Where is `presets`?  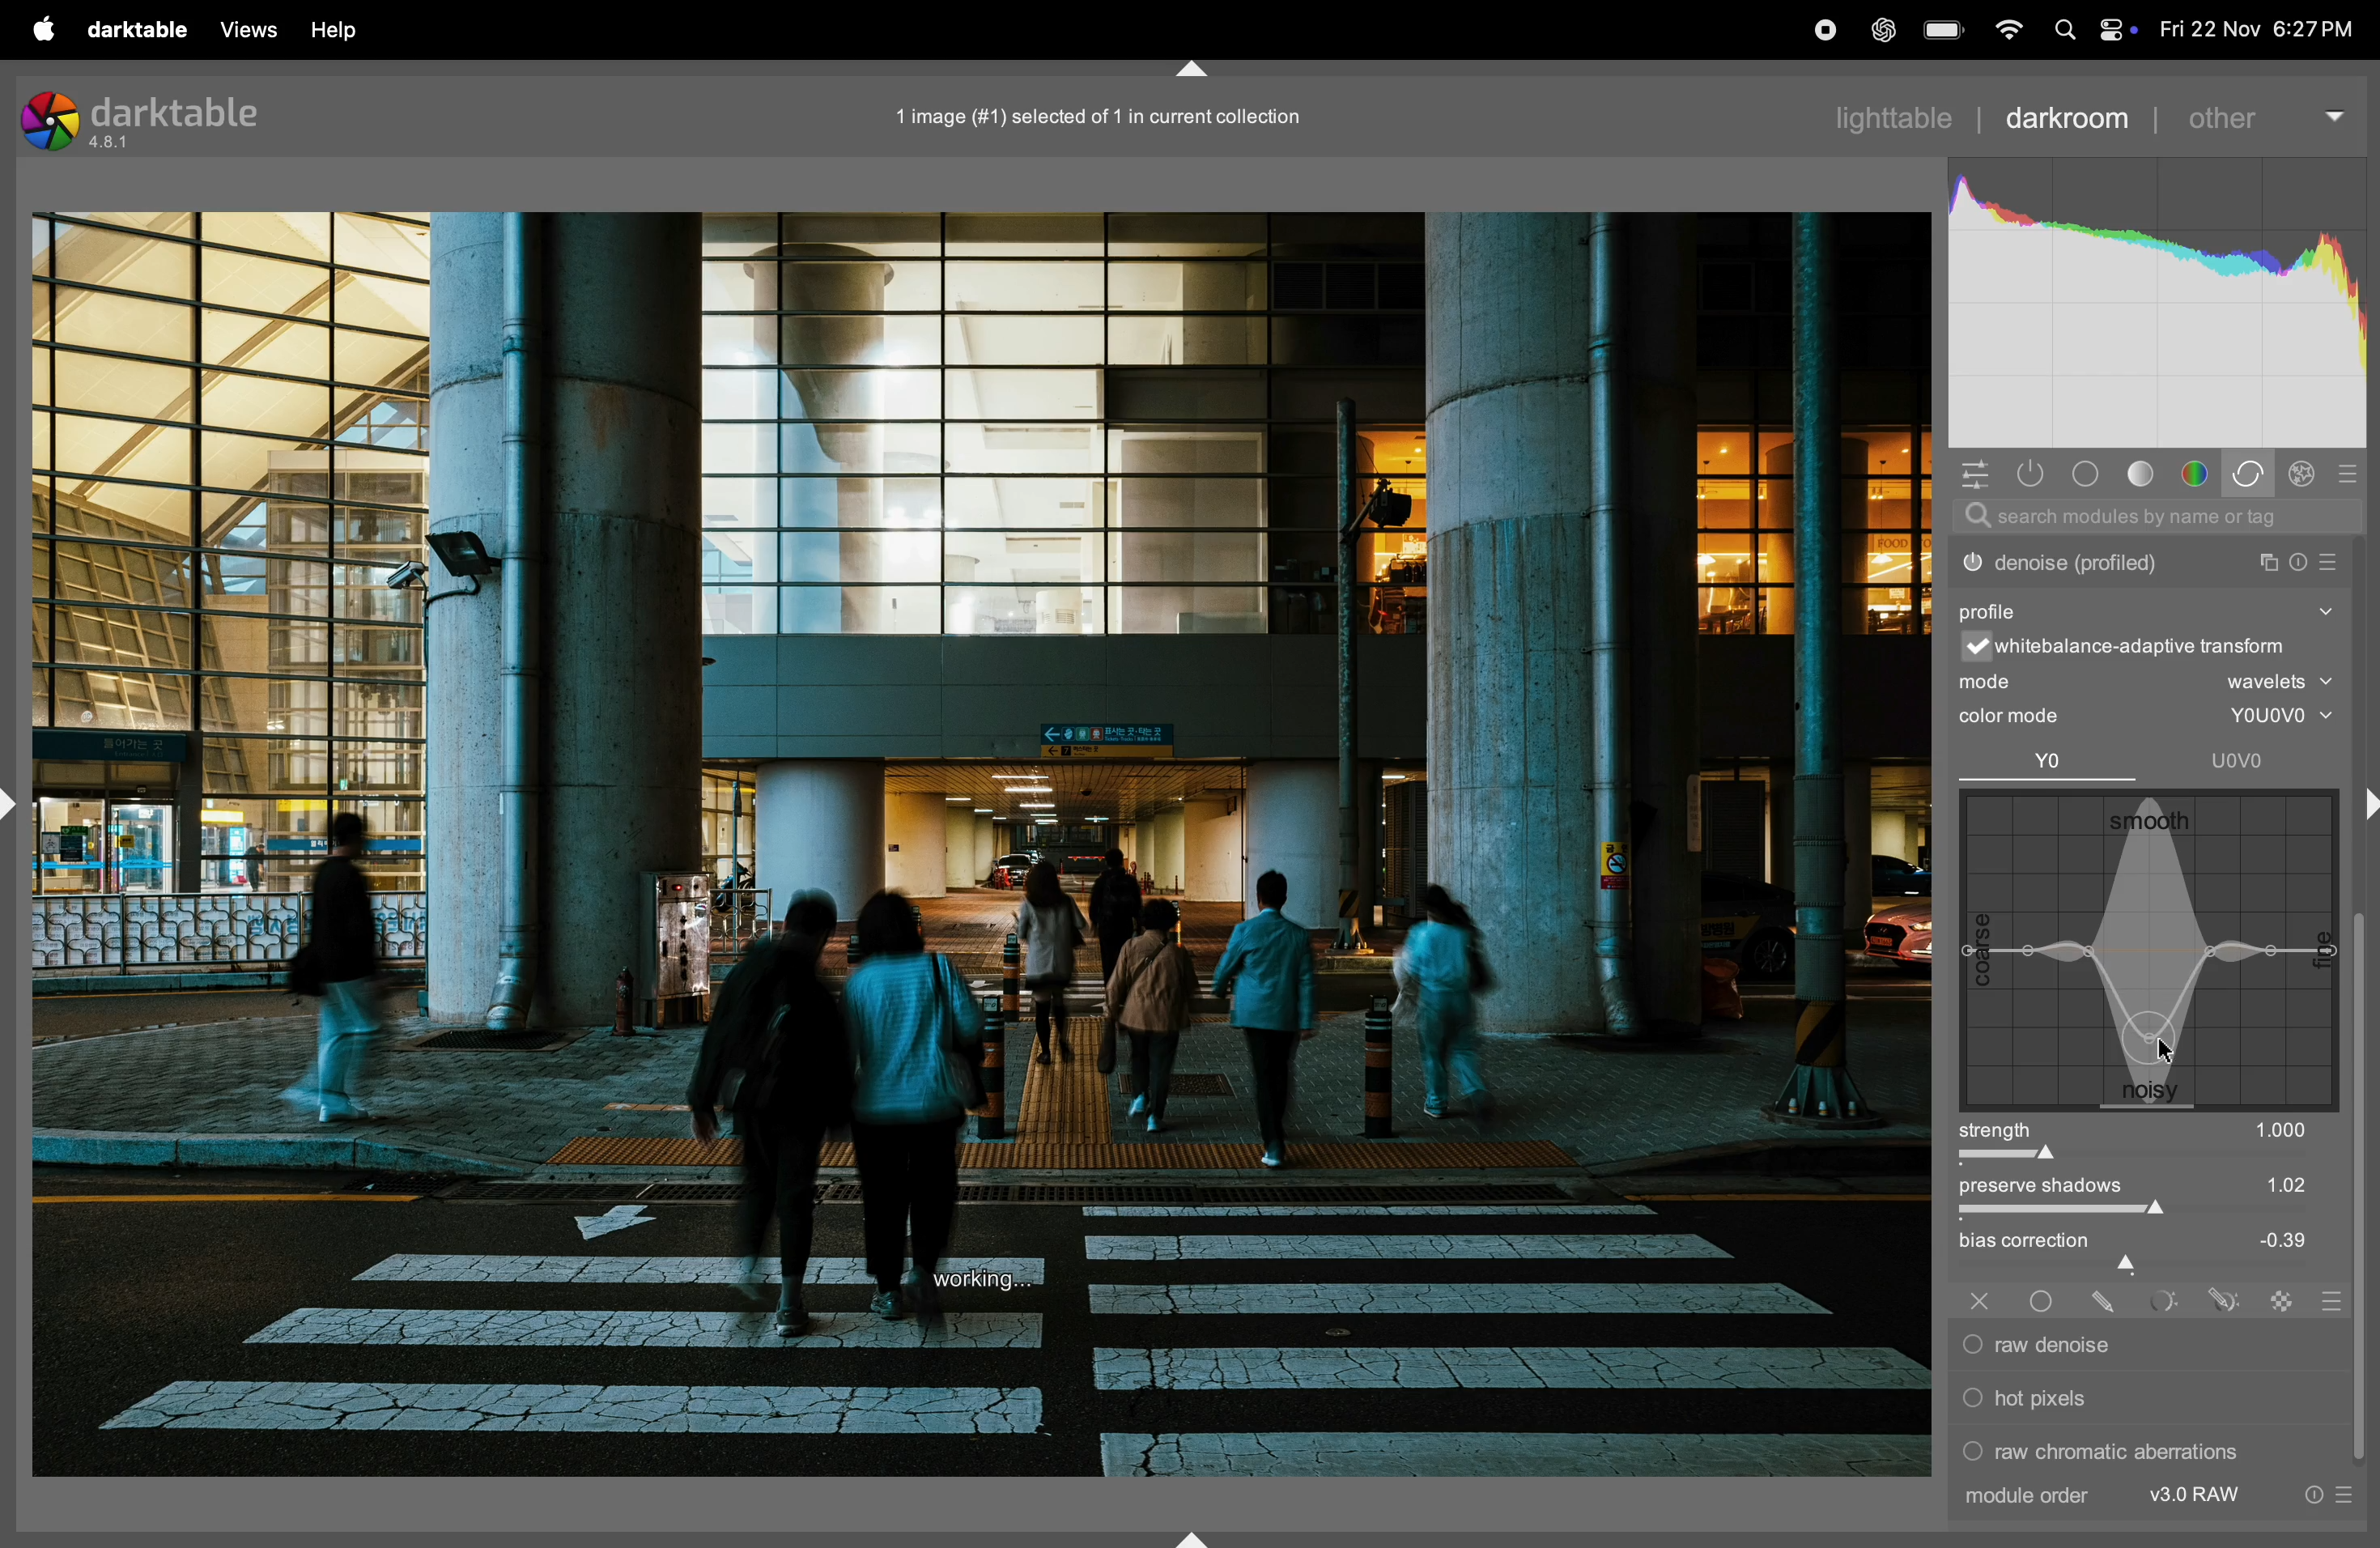 presets is located at coordinates (2353, 1495).